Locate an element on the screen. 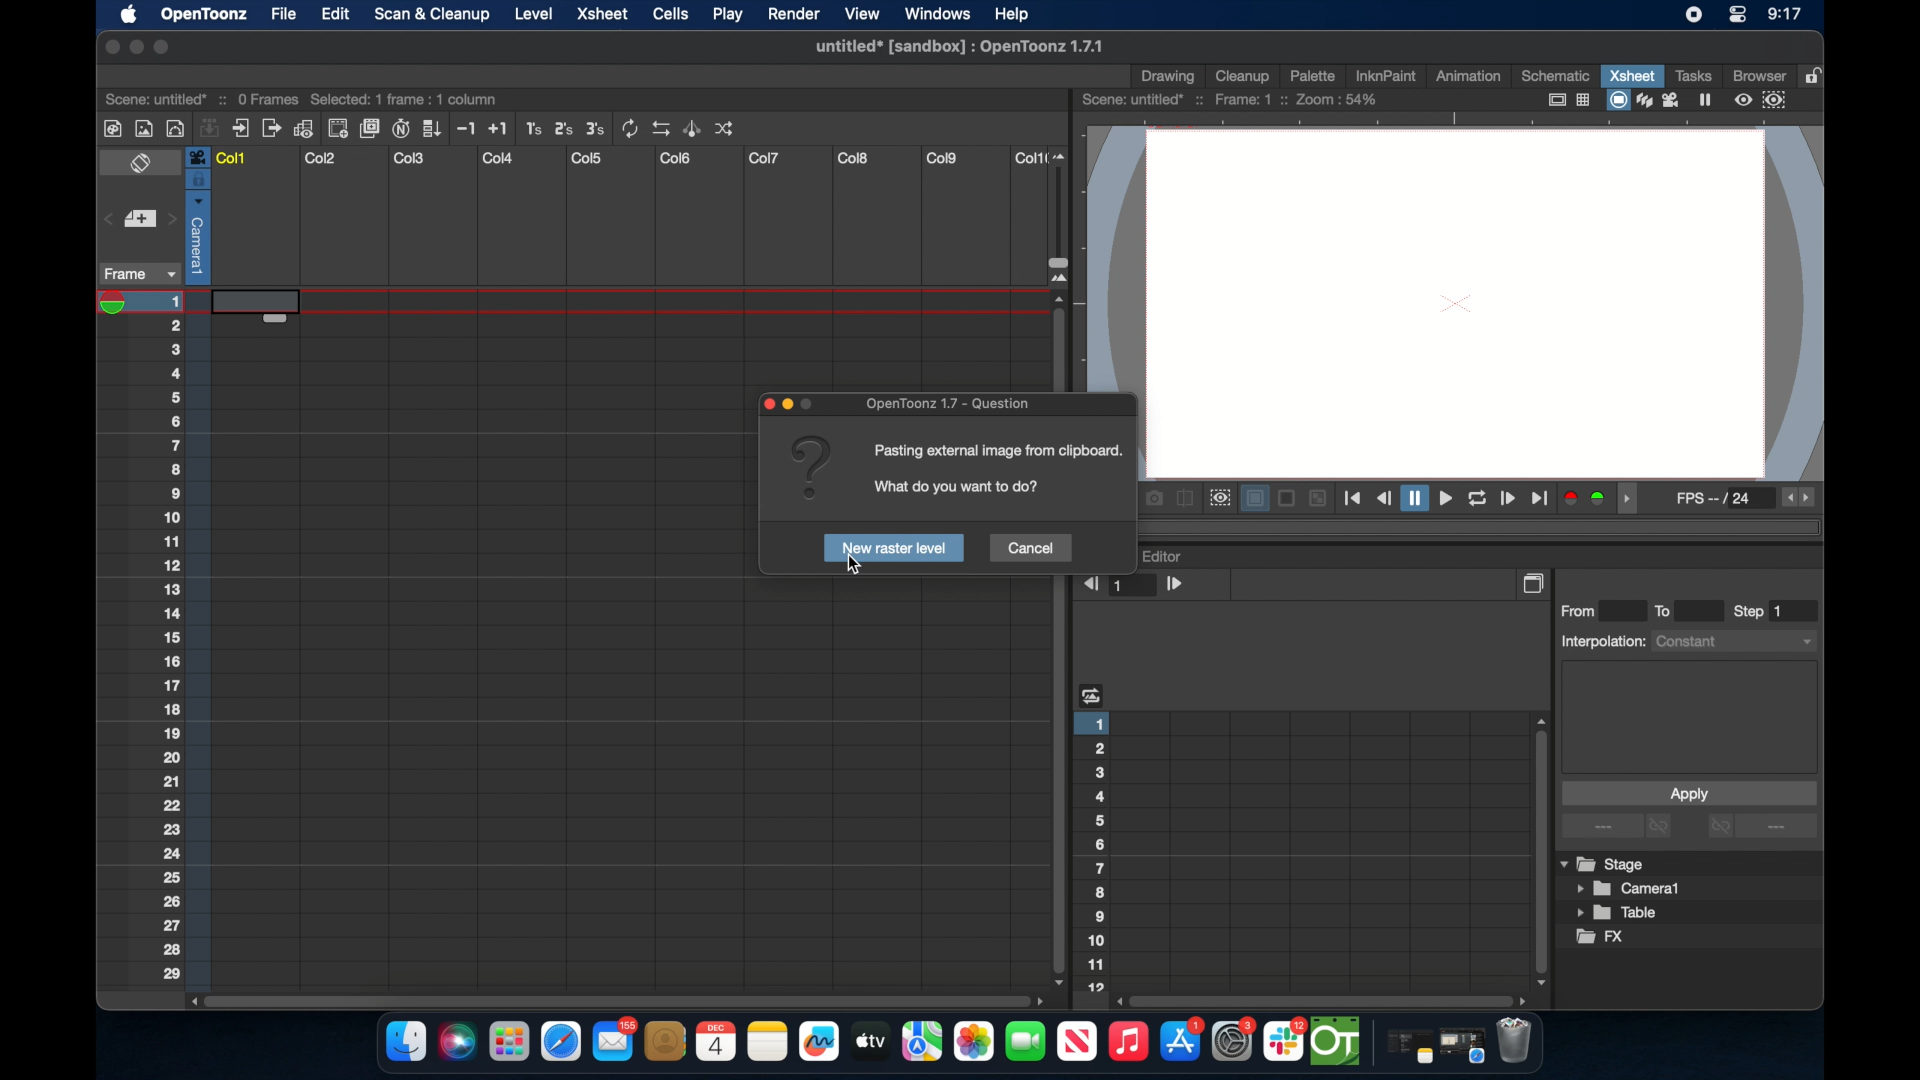 This screenshot has width=1920, height=1080. compare to snapshot is located at coordinates (1186, 499).